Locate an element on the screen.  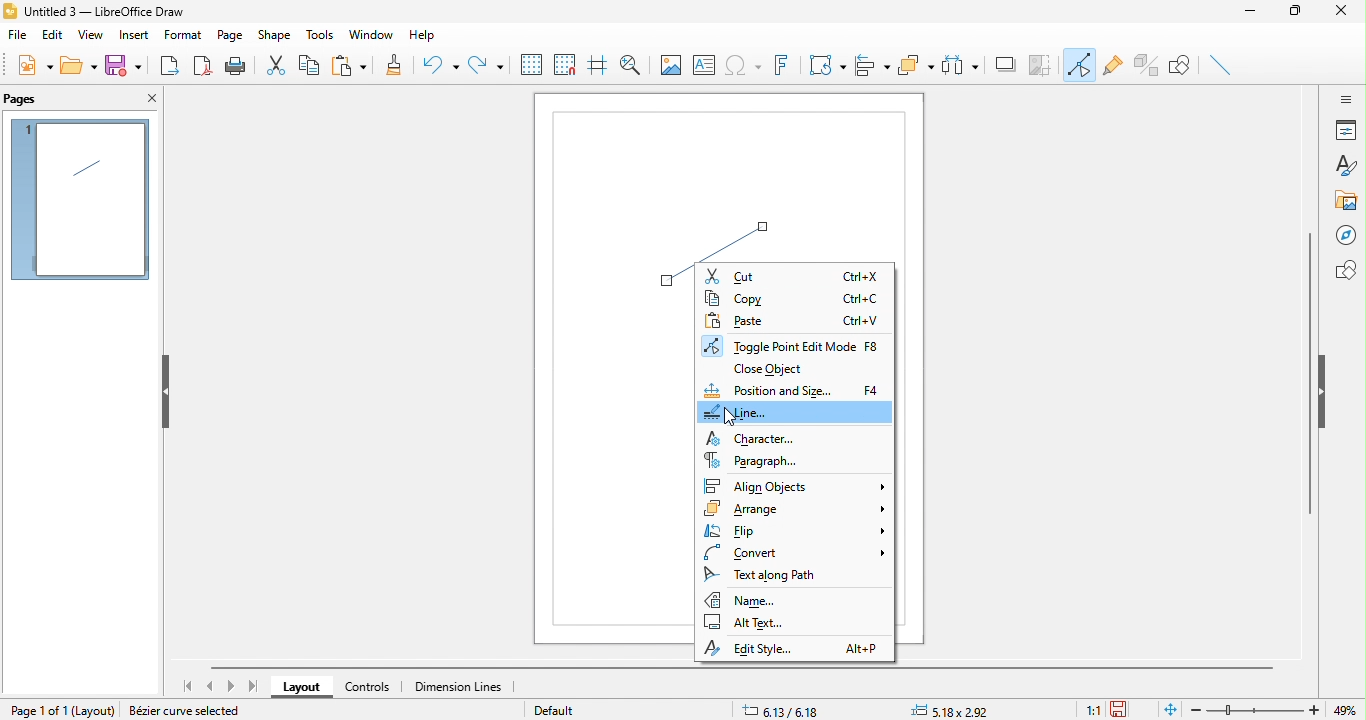
font work text is located at coordinates (786, 69).